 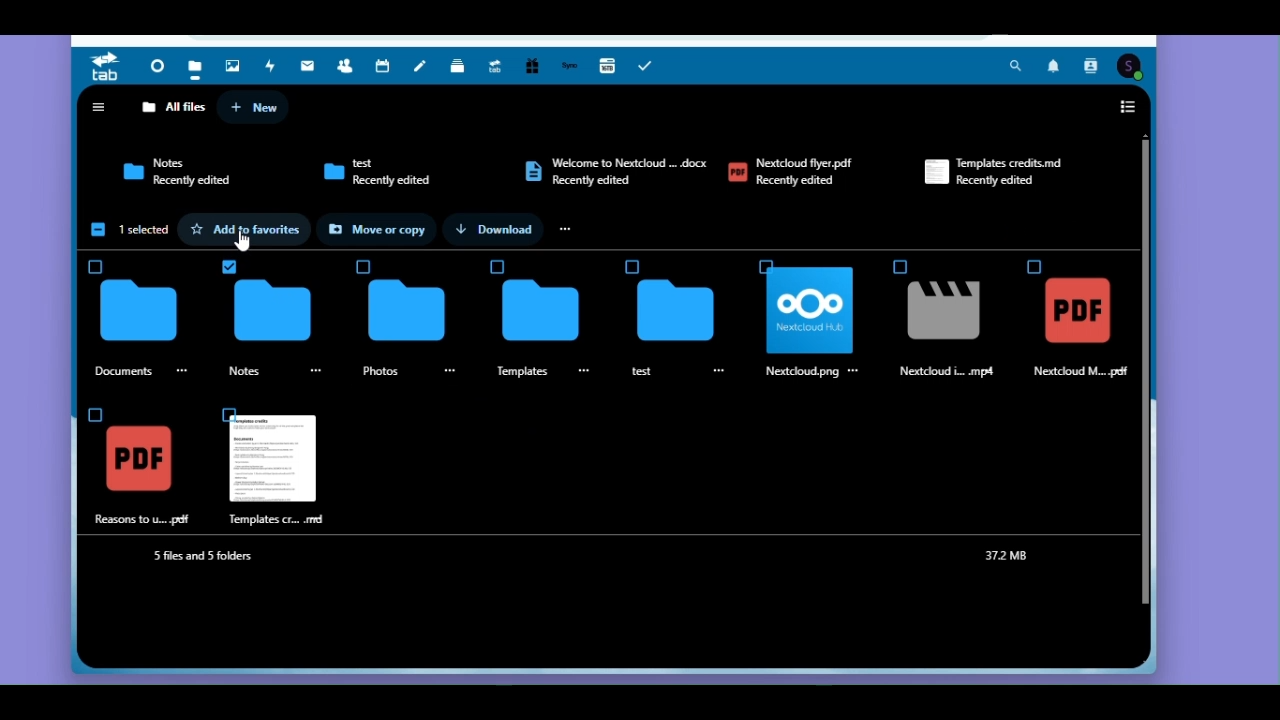 I want to click on Check Box, so click(x=1034, y=266).